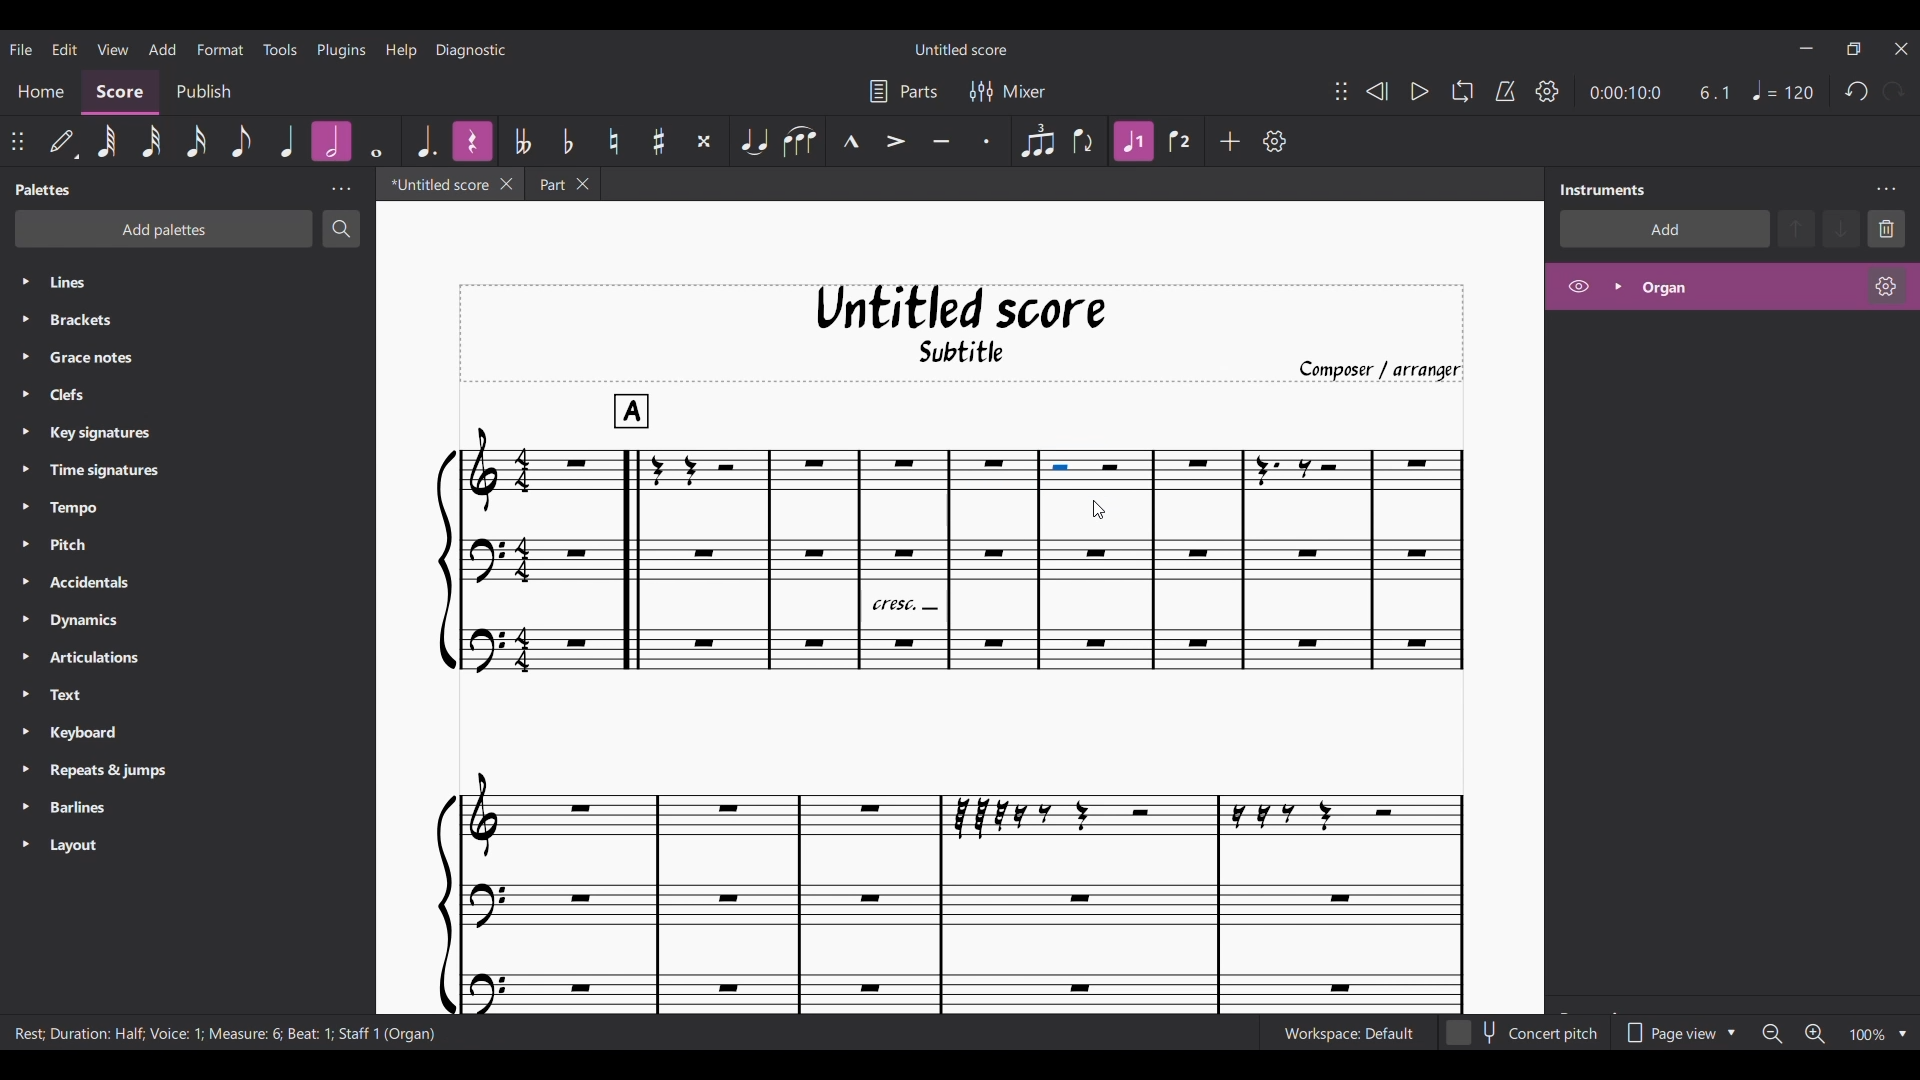 The image size is (1920, 1080). What do you see at coordinates (242, 143) in the screenshot?
I see `8th note` at bounding box center [242, 143].